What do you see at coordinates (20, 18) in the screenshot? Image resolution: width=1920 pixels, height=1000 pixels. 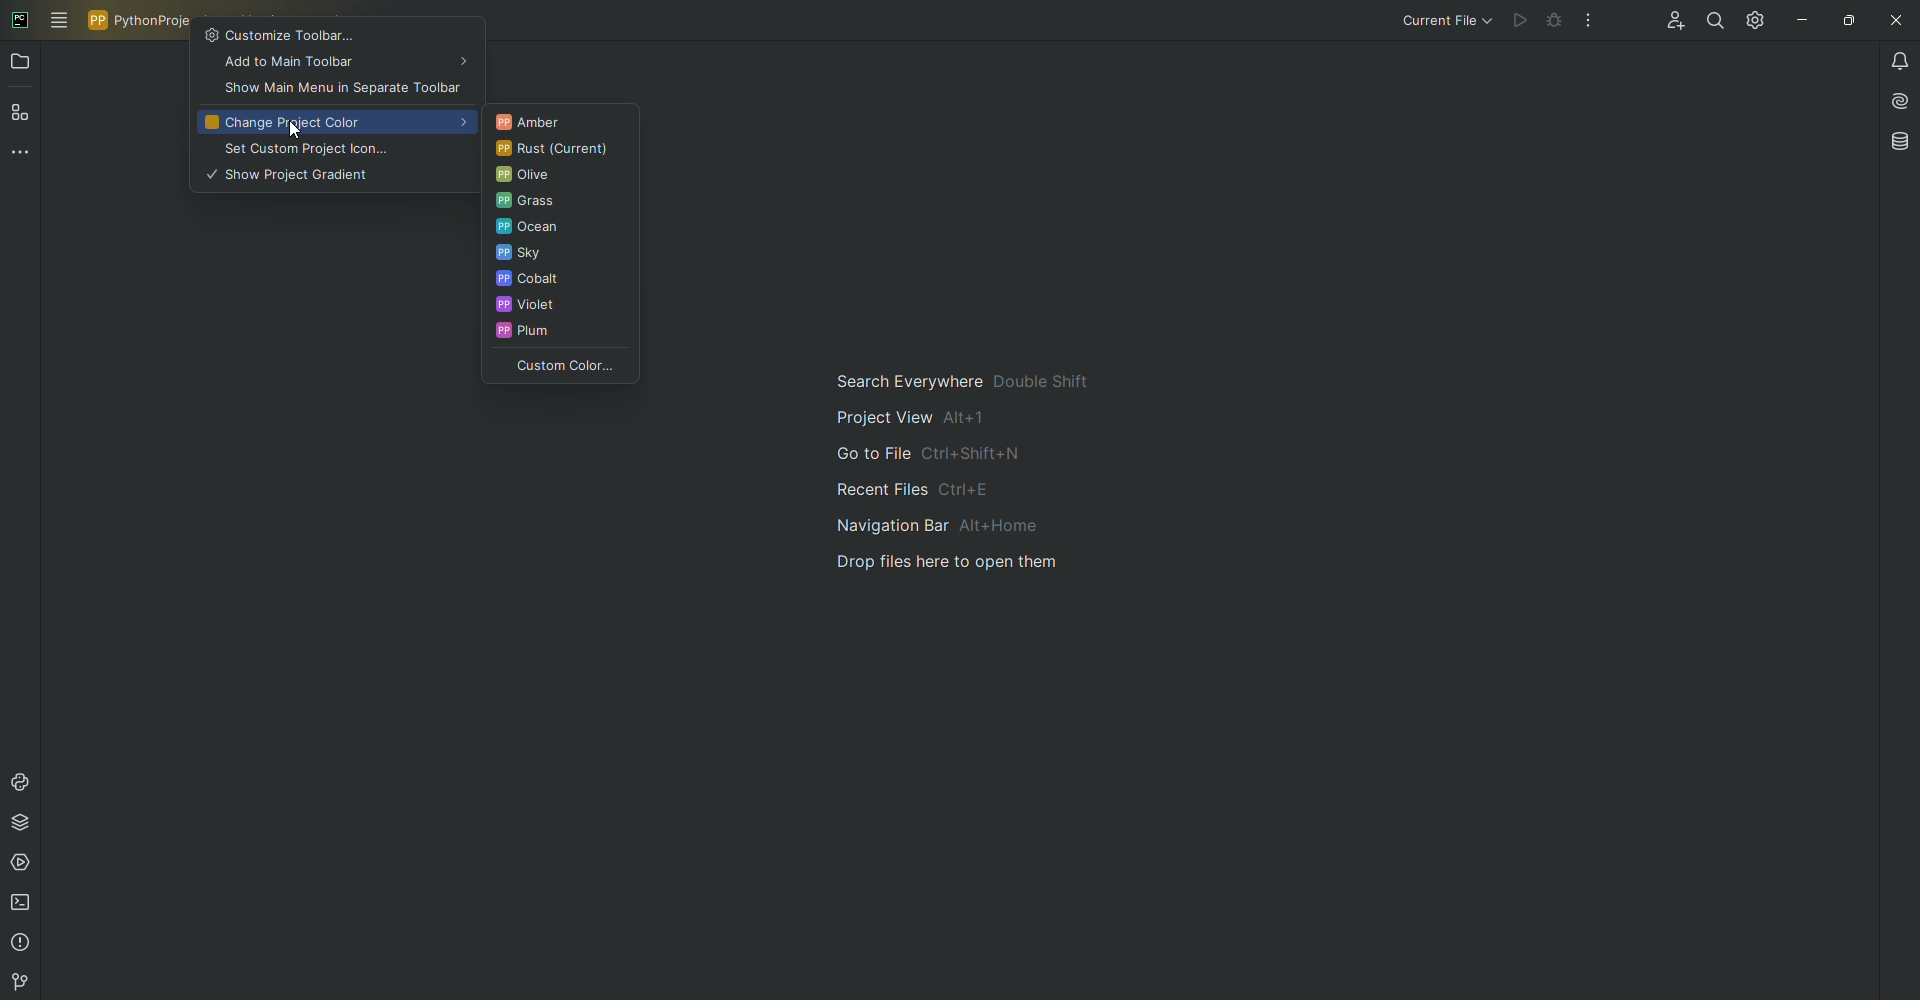 I see `PyCharm` at bounding box center [20, 18].